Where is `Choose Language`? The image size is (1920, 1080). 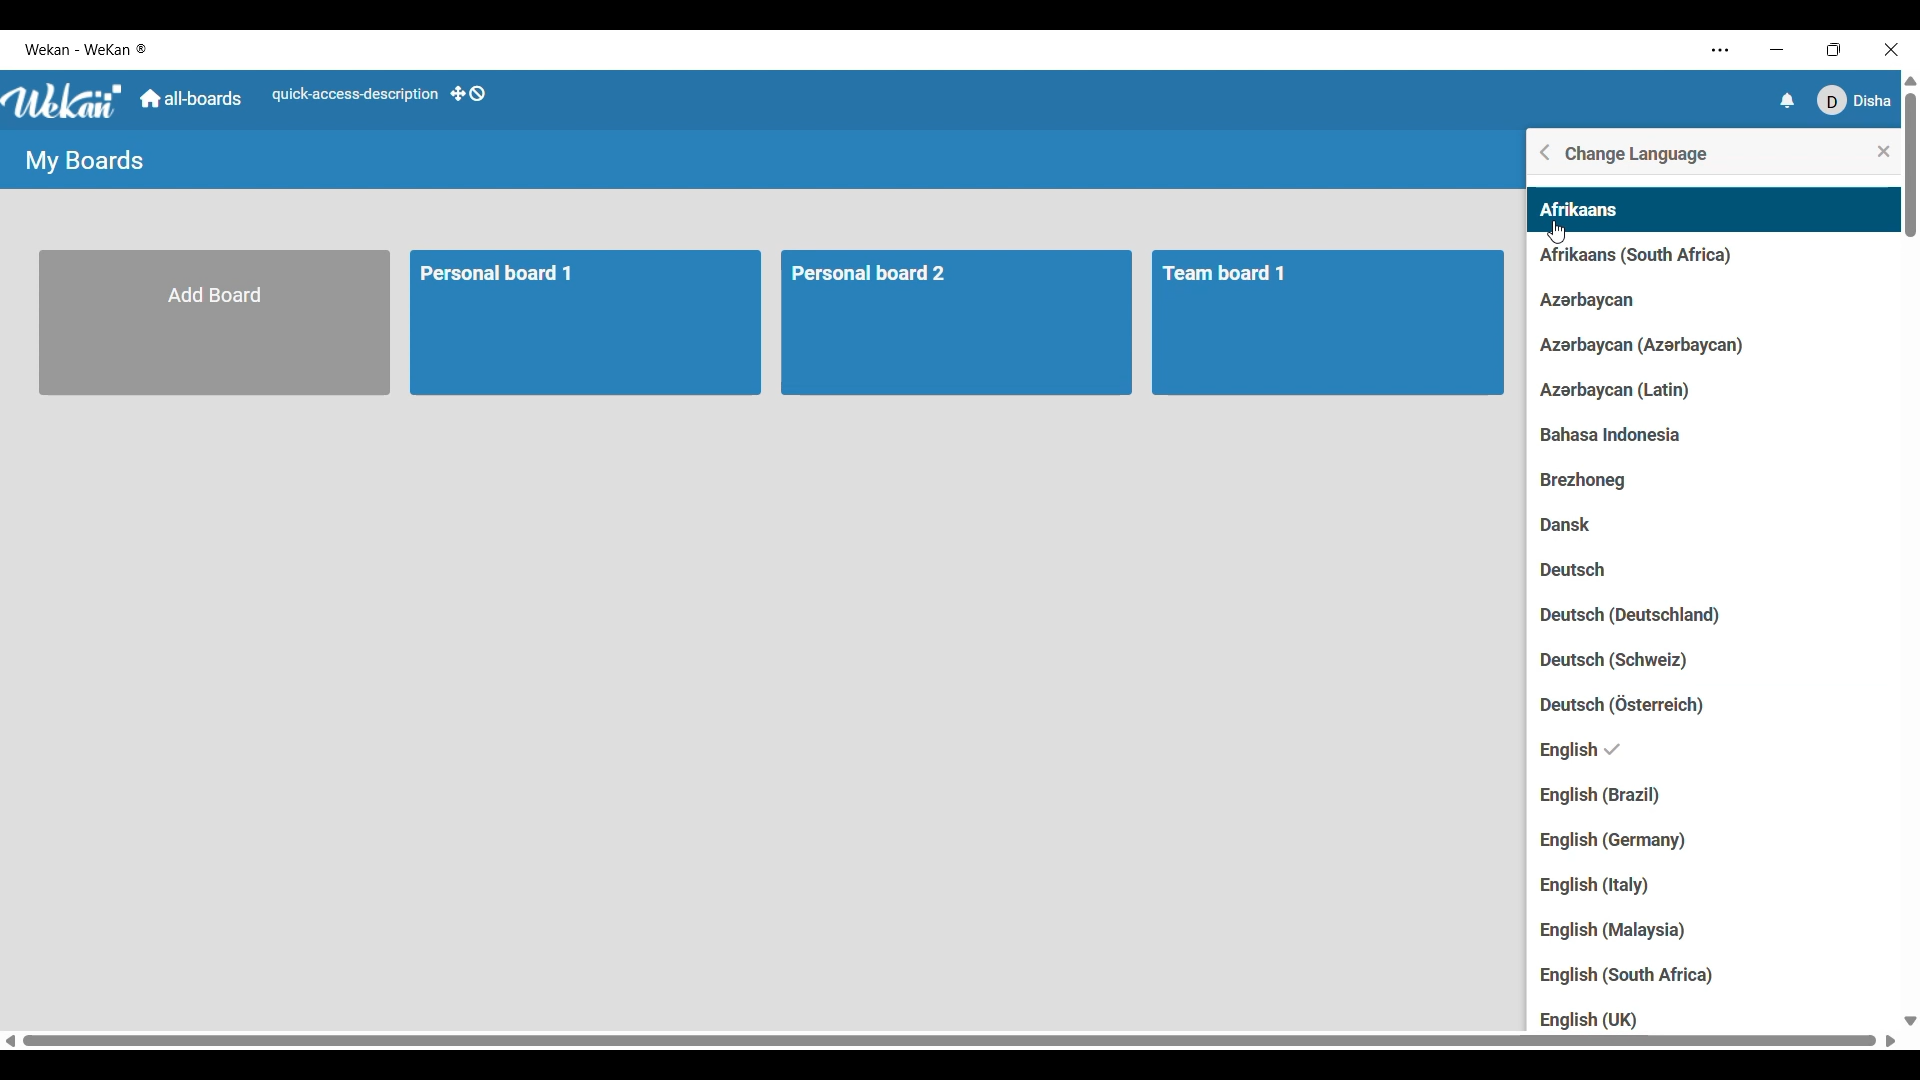
Choose Language is located at coordinates (1638, 154).